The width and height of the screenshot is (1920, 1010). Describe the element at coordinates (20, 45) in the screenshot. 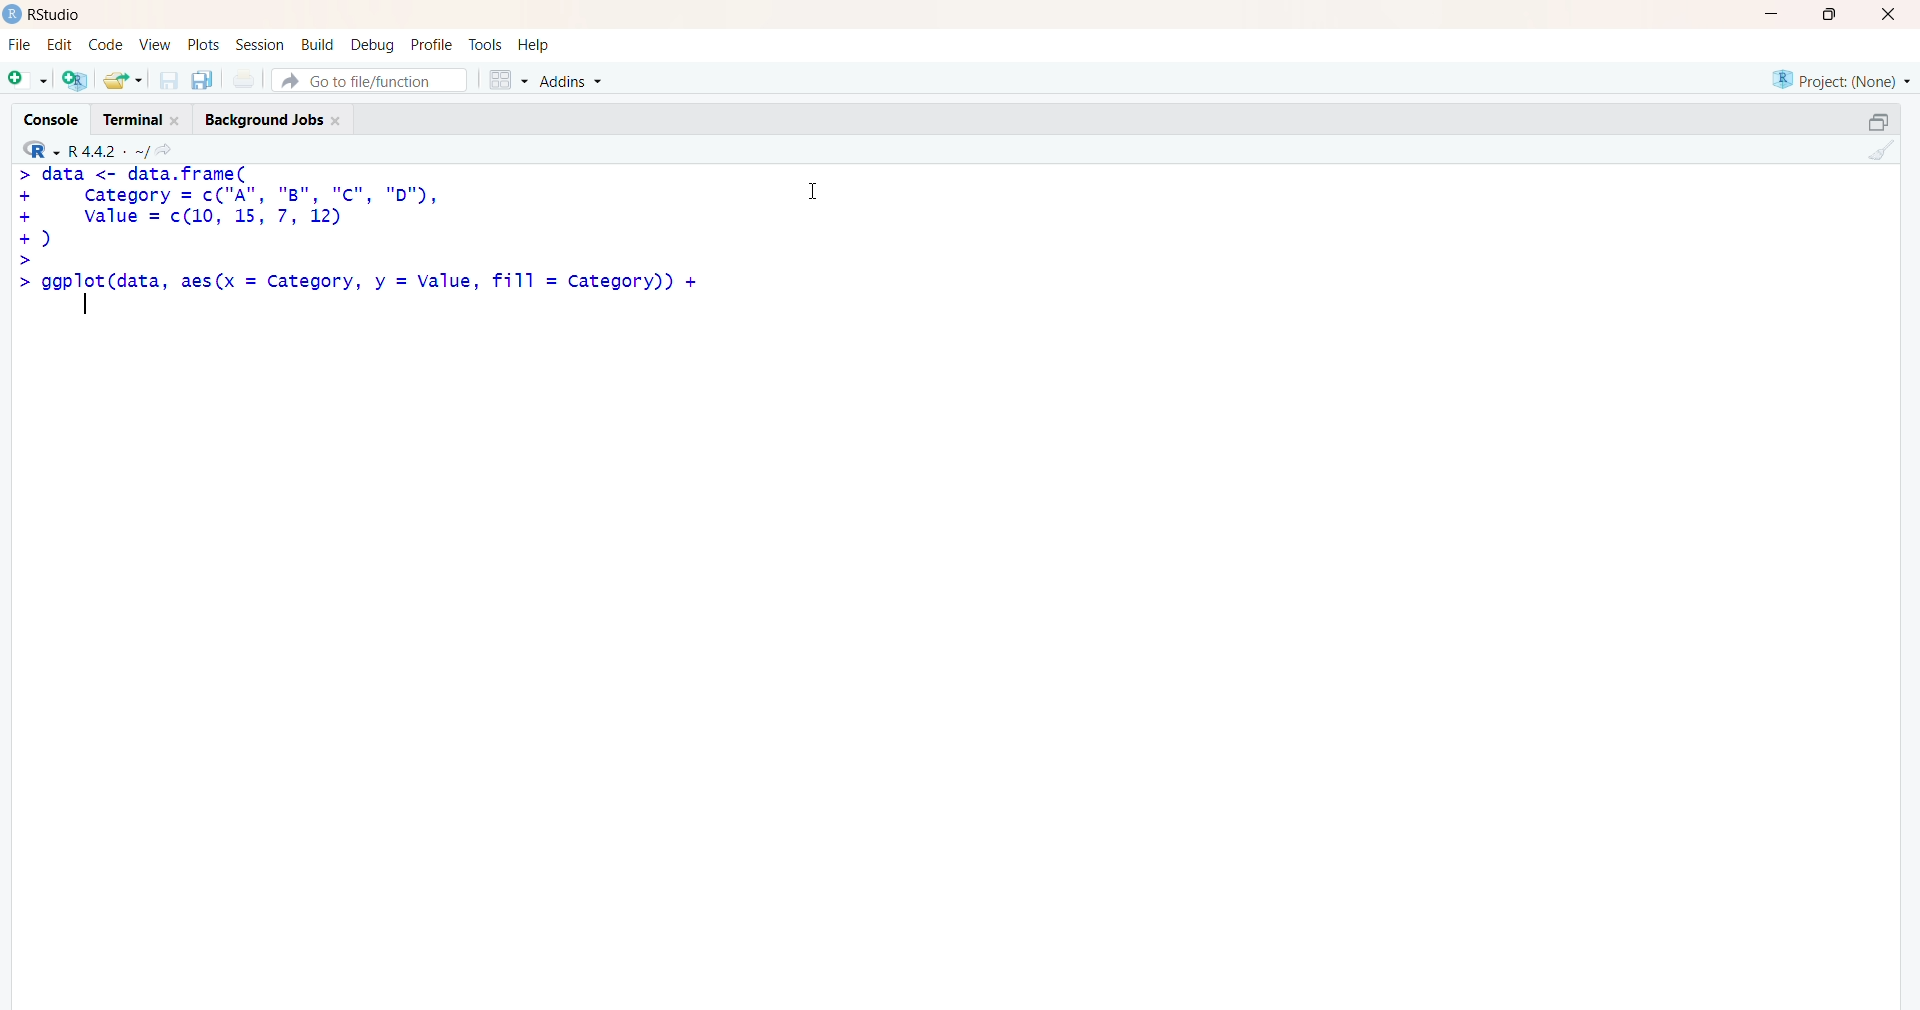

I see `File` at that location.